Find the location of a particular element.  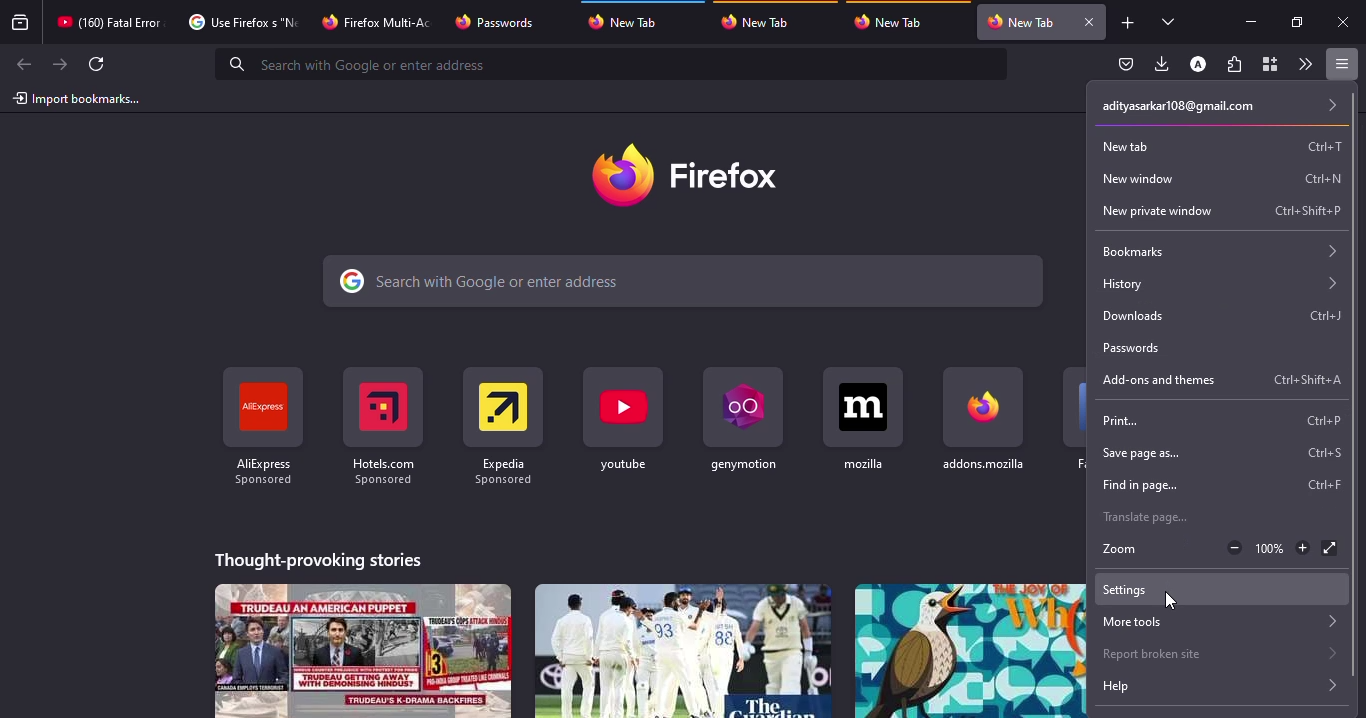

stories is located at coordinates (970, 650).